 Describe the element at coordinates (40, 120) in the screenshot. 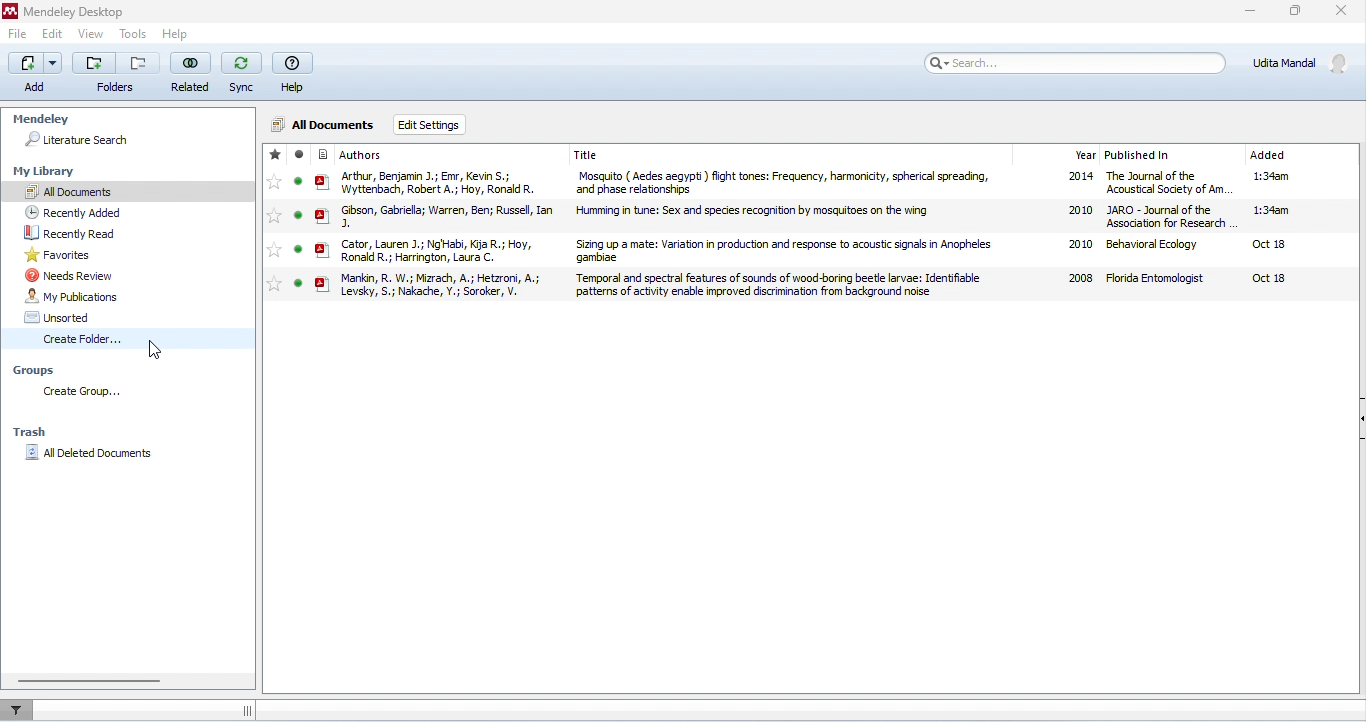

I see `Mendeley` at that location.